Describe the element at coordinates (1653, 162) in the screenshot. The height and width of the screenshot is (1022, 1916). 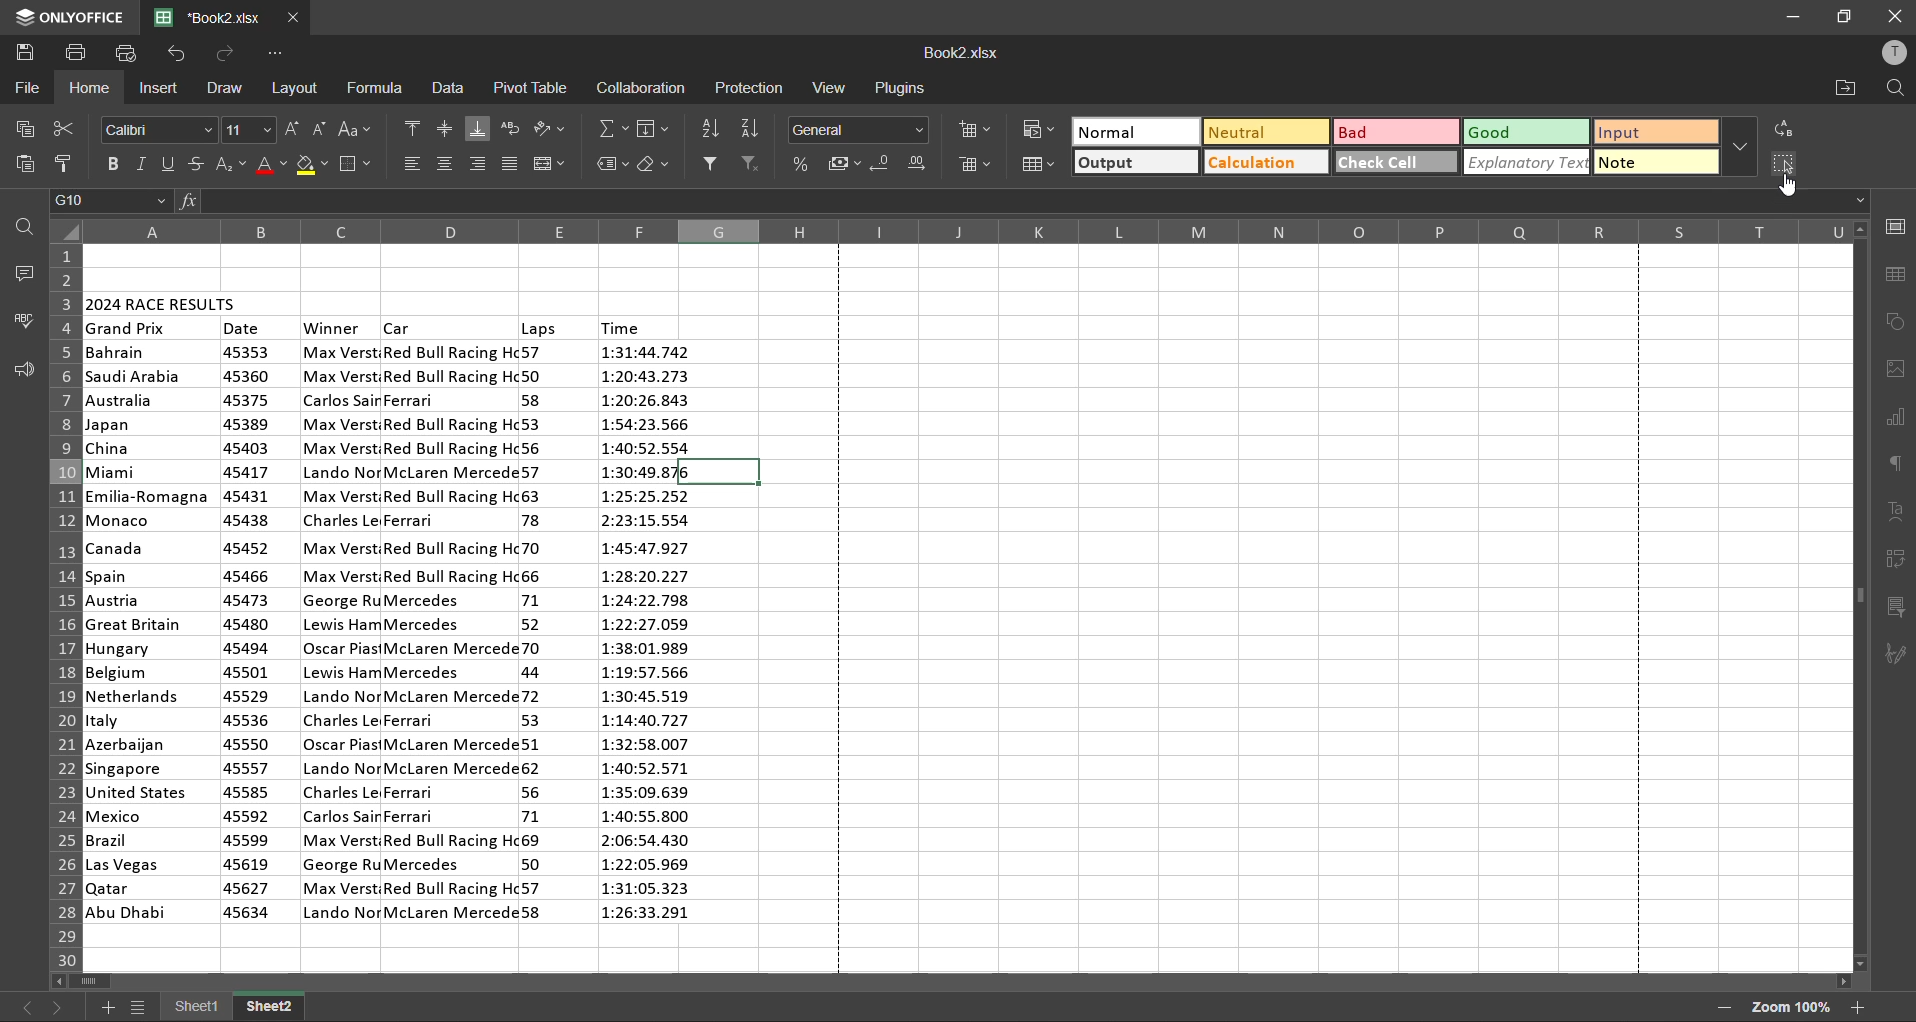
I see `note` at that location.